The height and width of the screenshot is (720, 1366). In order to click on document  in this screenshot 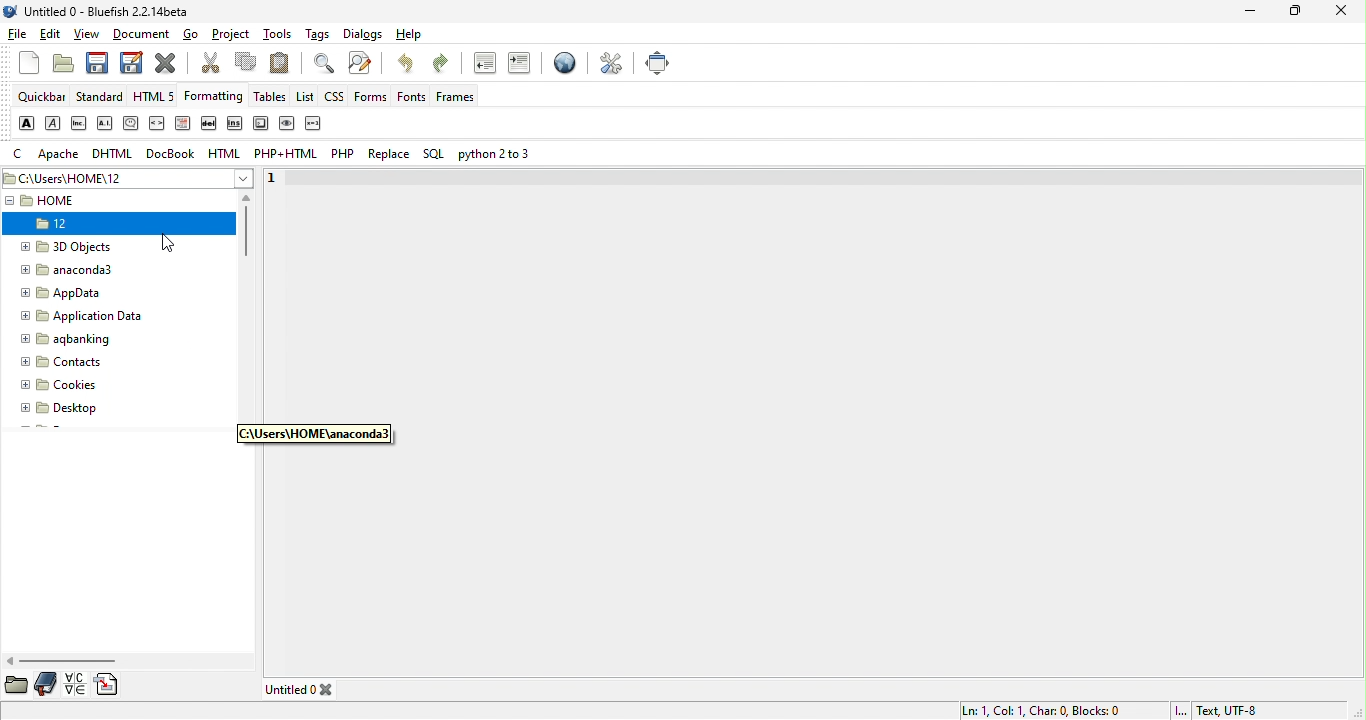, I will do `click(144, 34)`.